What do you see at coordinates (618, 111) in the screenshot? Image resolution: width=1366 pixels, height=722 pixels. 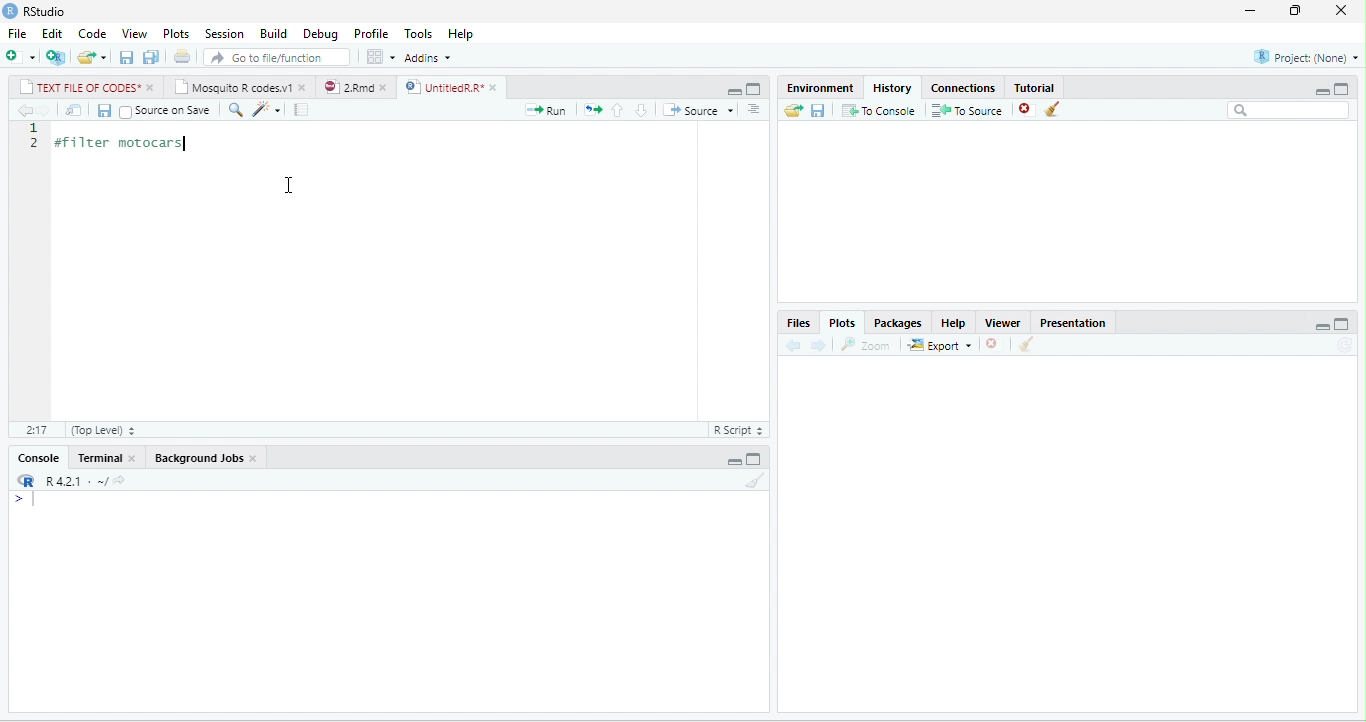 I see `up` at bounding box center [618, 111].